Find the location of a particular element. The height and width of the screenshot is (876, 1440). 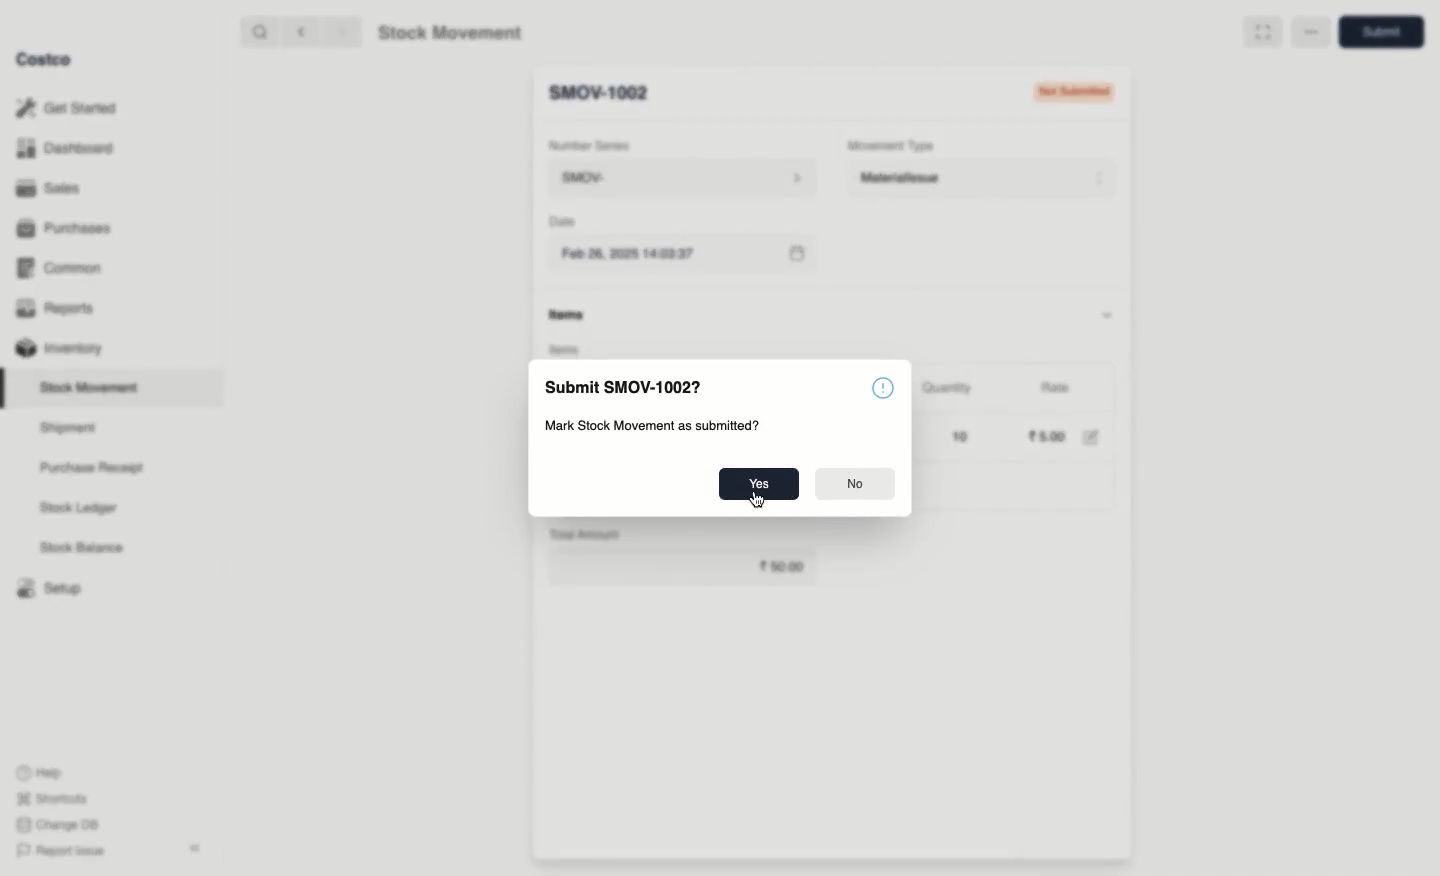

Submit SMOV-1002? is located at coordinates (627, 386).